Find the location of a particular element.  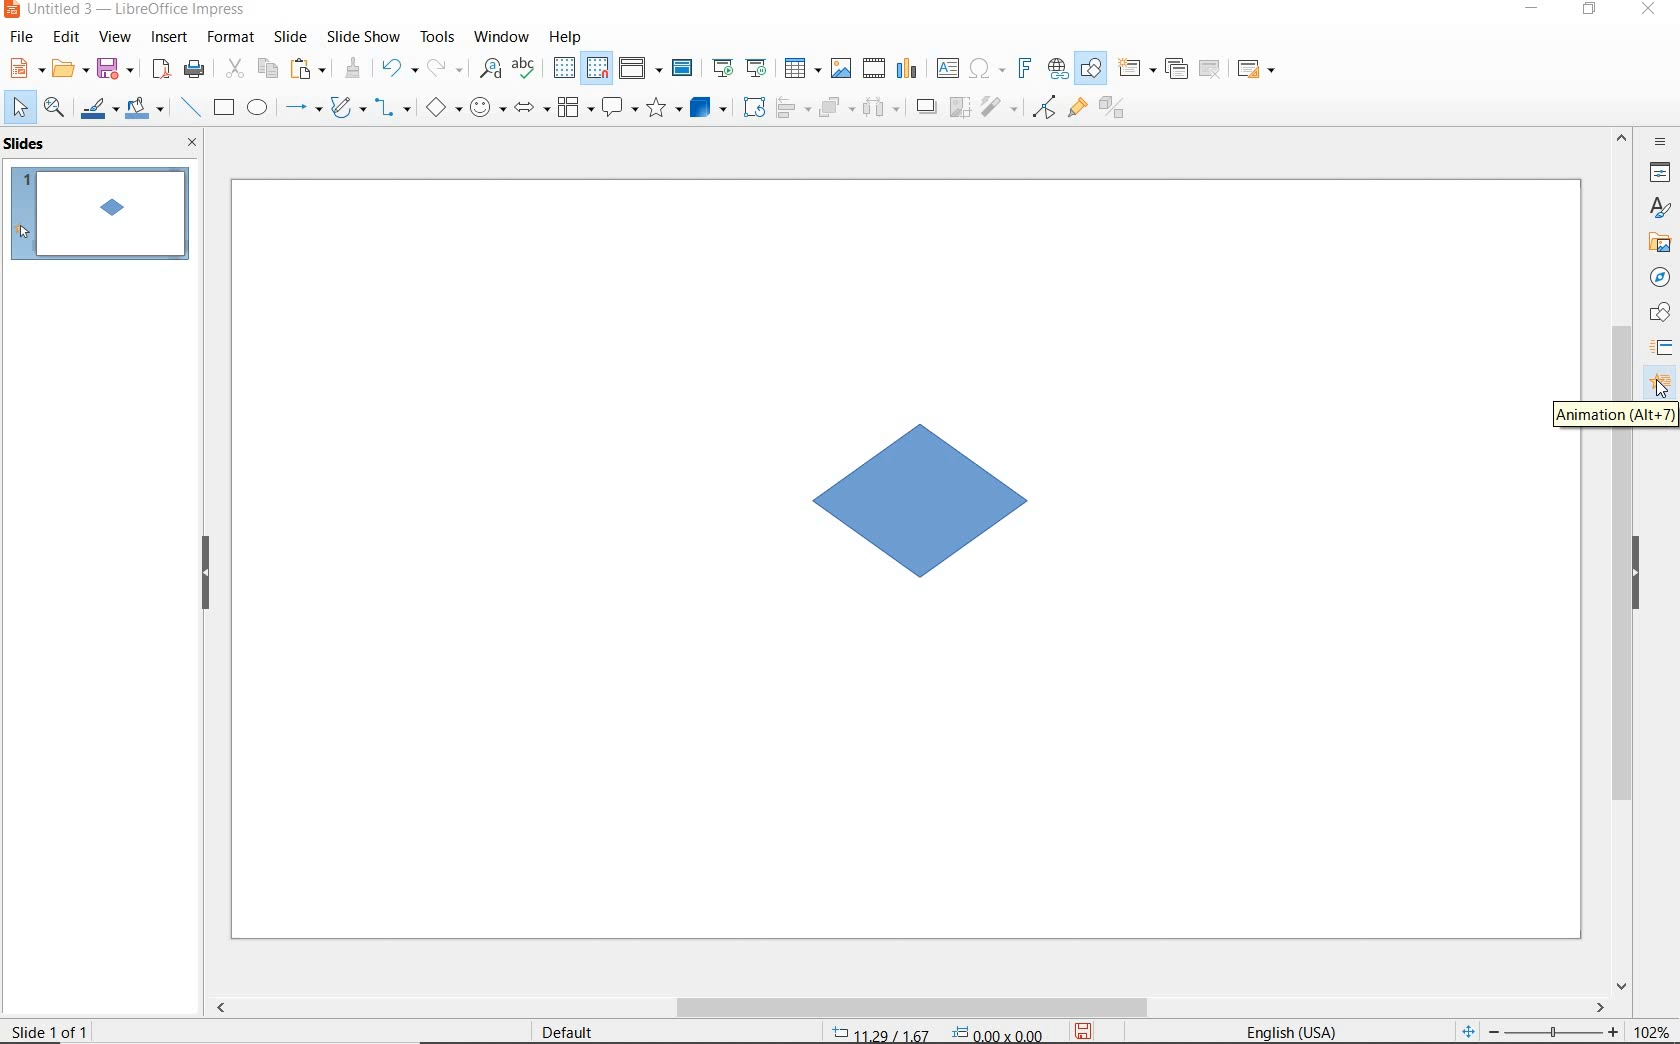

show gluepoint functions is located at coordinates (1077, 110).